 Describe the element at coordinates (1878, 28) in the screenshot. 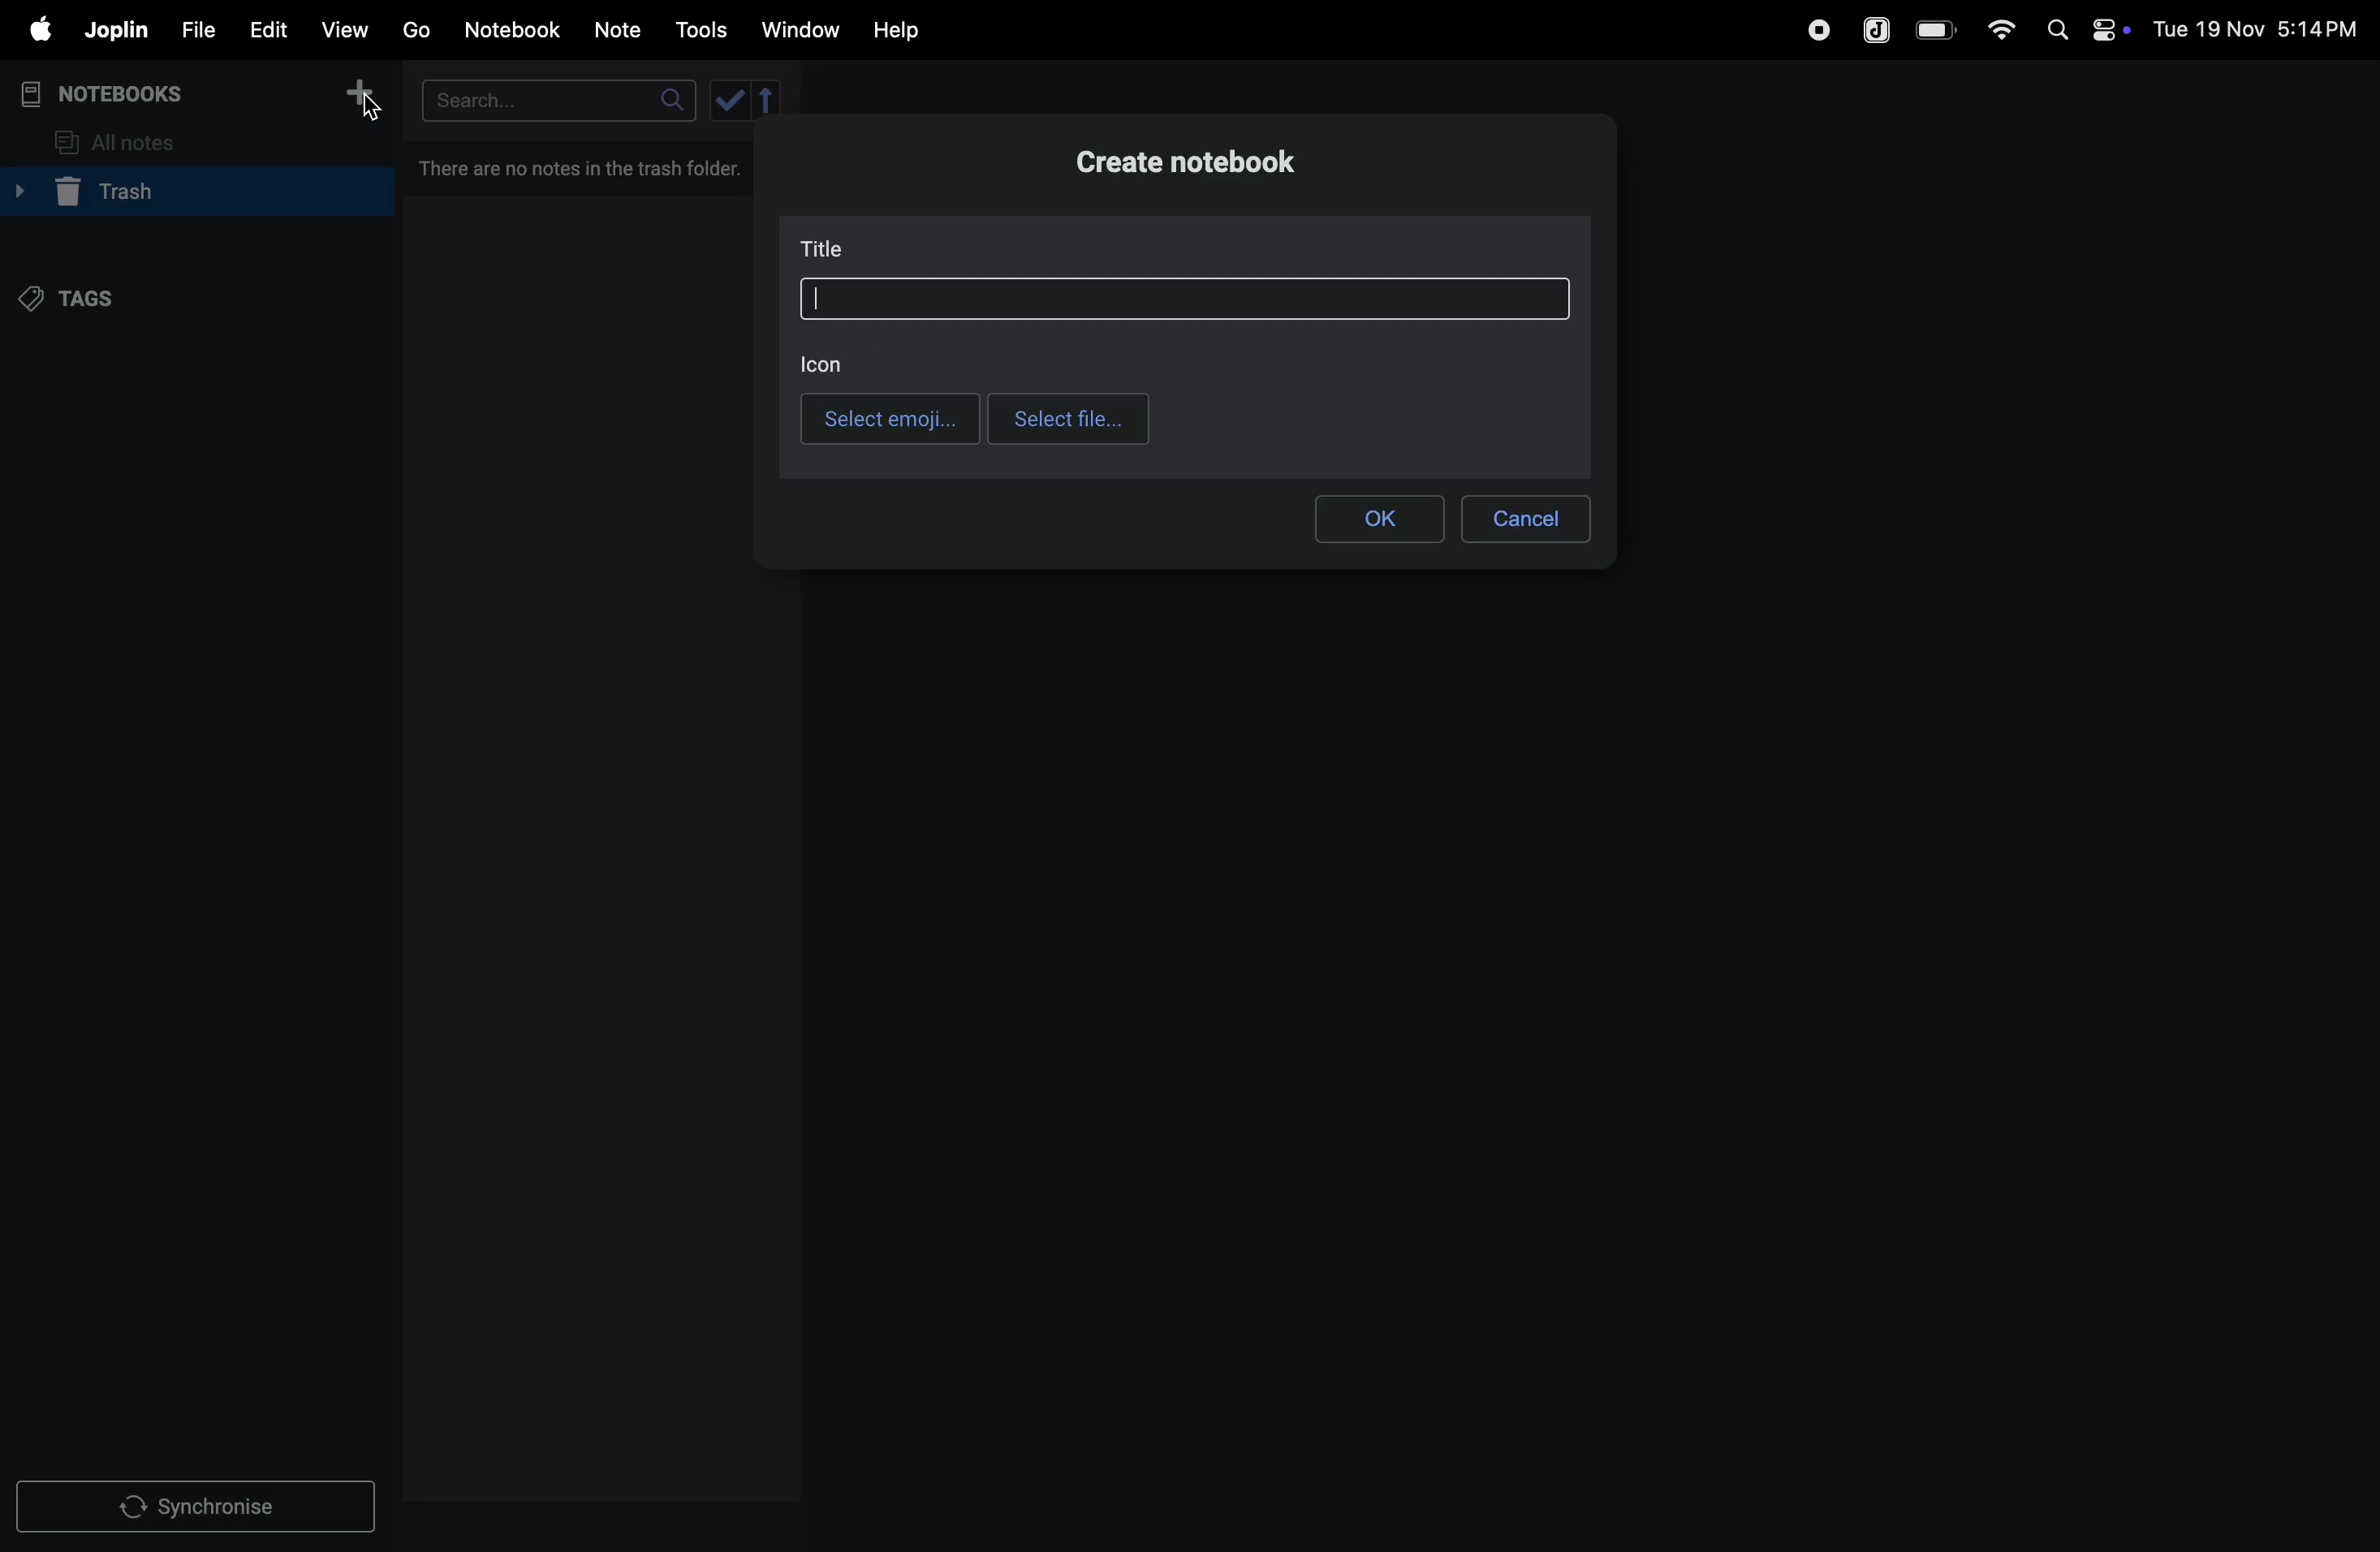

I see `joplin` at that location.